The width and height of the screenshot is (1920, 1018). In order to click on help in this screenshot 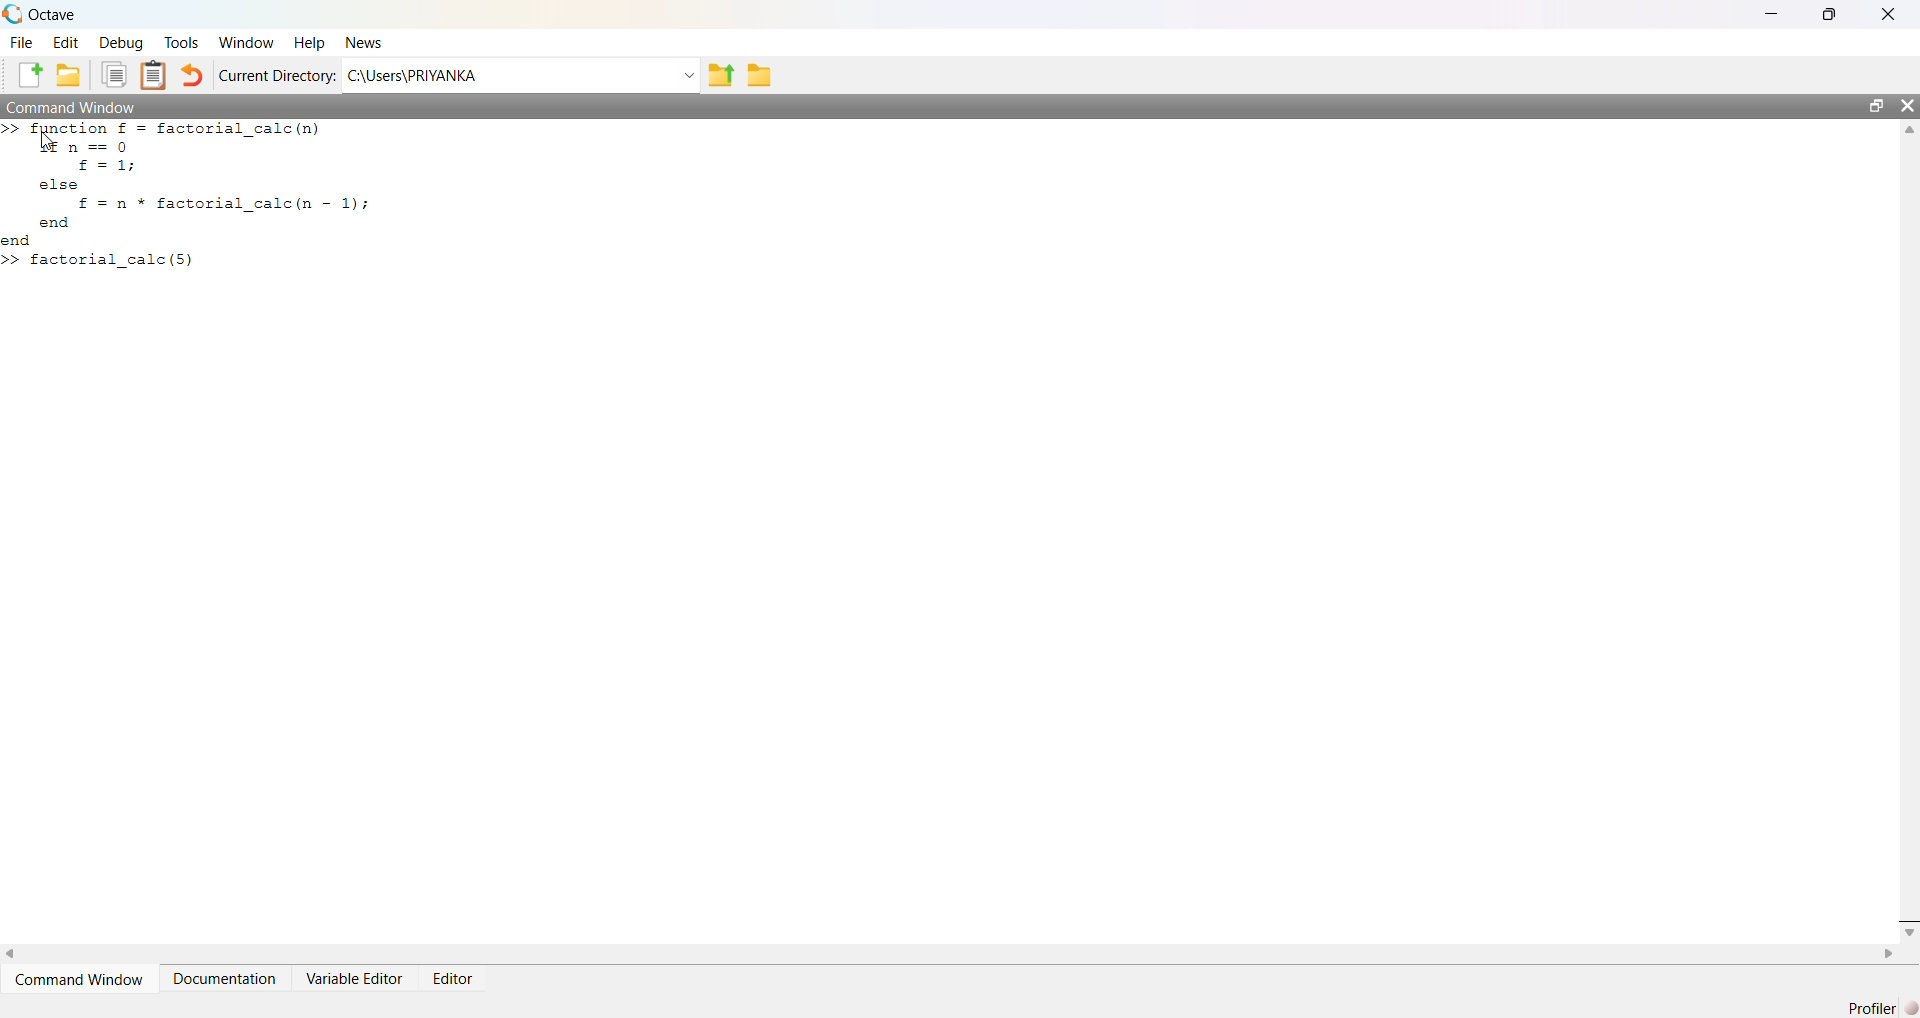, I will do `click(312, 44)`.